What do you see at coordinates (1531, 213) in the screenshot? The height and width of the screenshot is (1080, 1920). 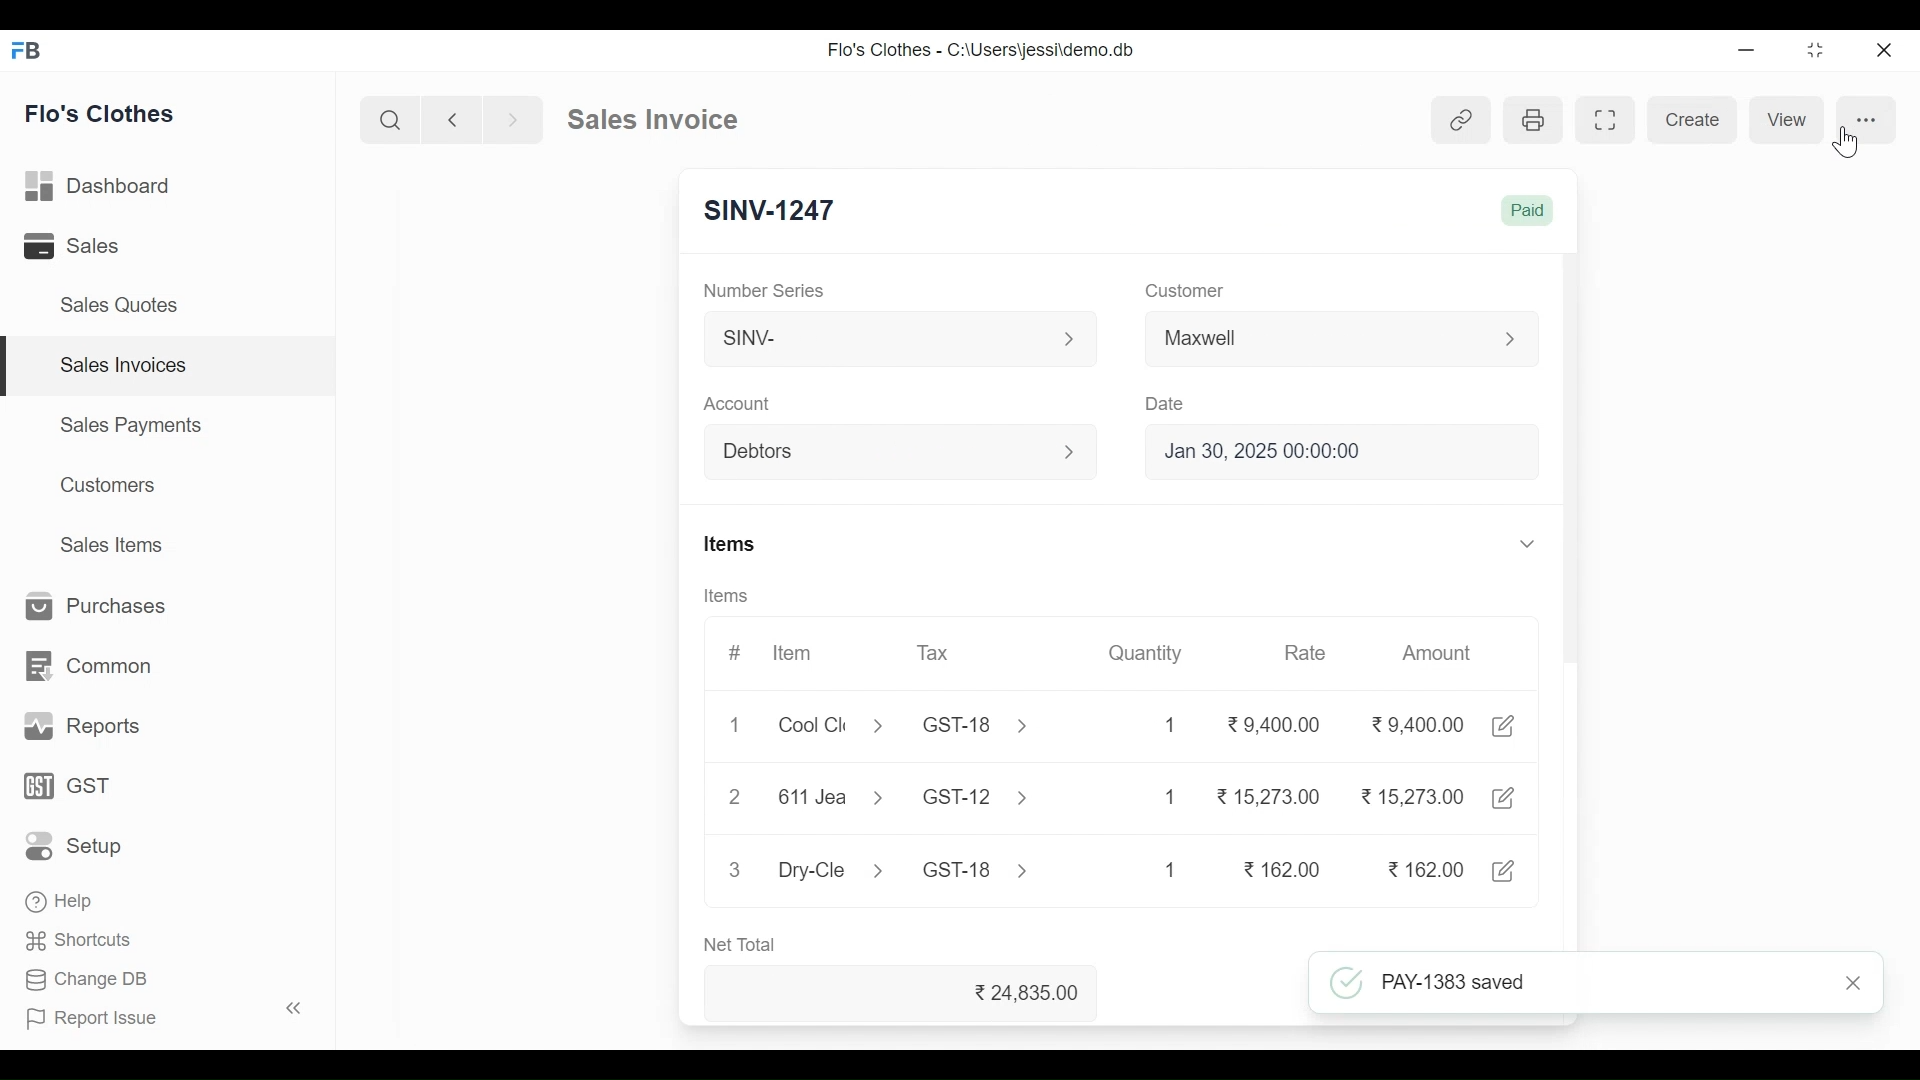 I see `Paid` at bounding box center [1531, 213].